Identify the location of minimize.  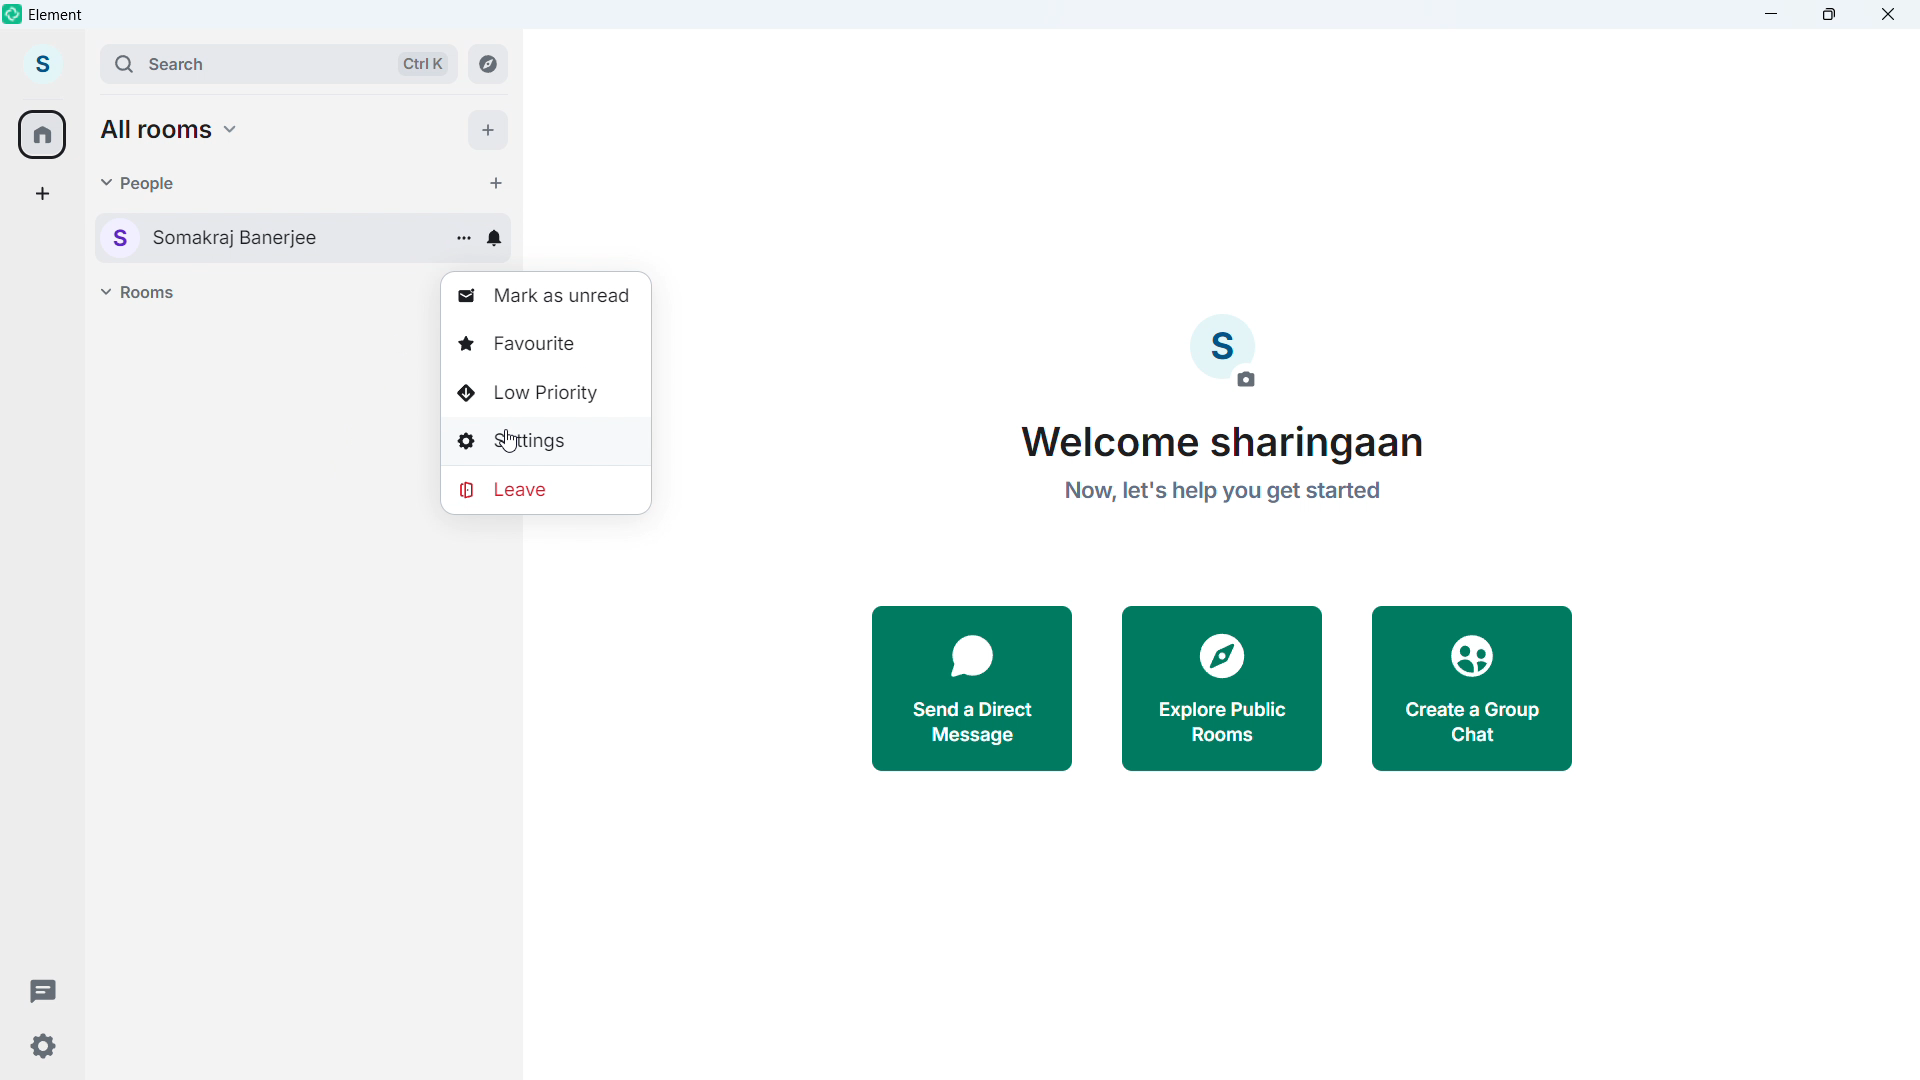
(1772, 15).